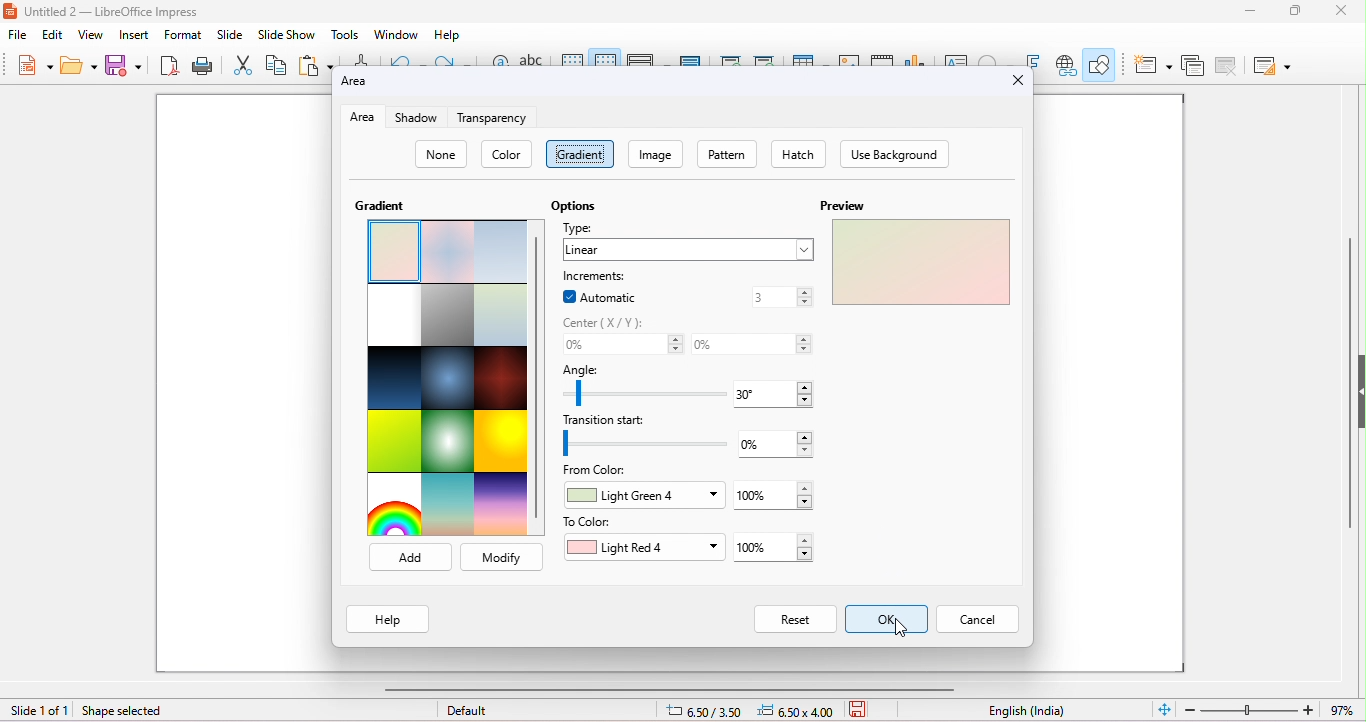 Image resolution: width=1366 pixels, height=722 pixels. Describe the element at coordinates (797, 154) in the screenshot. I see `hatch` at that location.